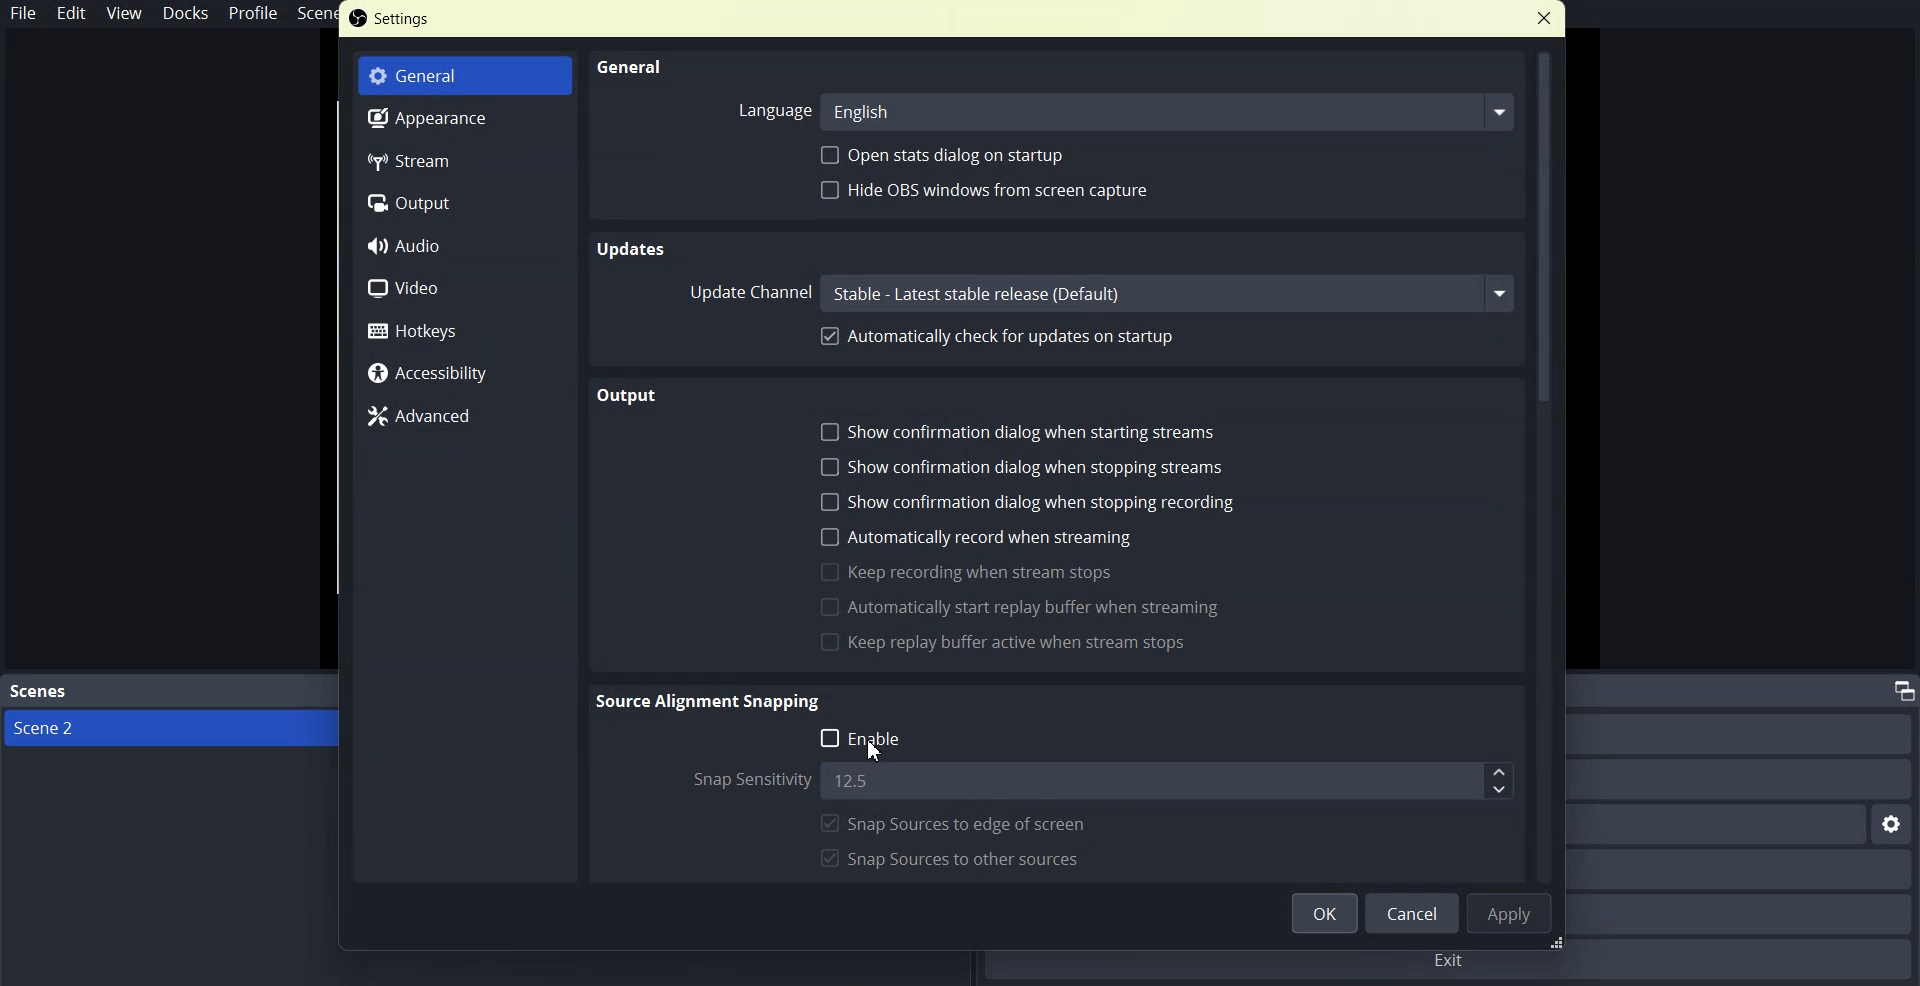  What do you see at coordinates (1169, 110) in the screenshot?
I see `english` at bounding box center [1169, 110].